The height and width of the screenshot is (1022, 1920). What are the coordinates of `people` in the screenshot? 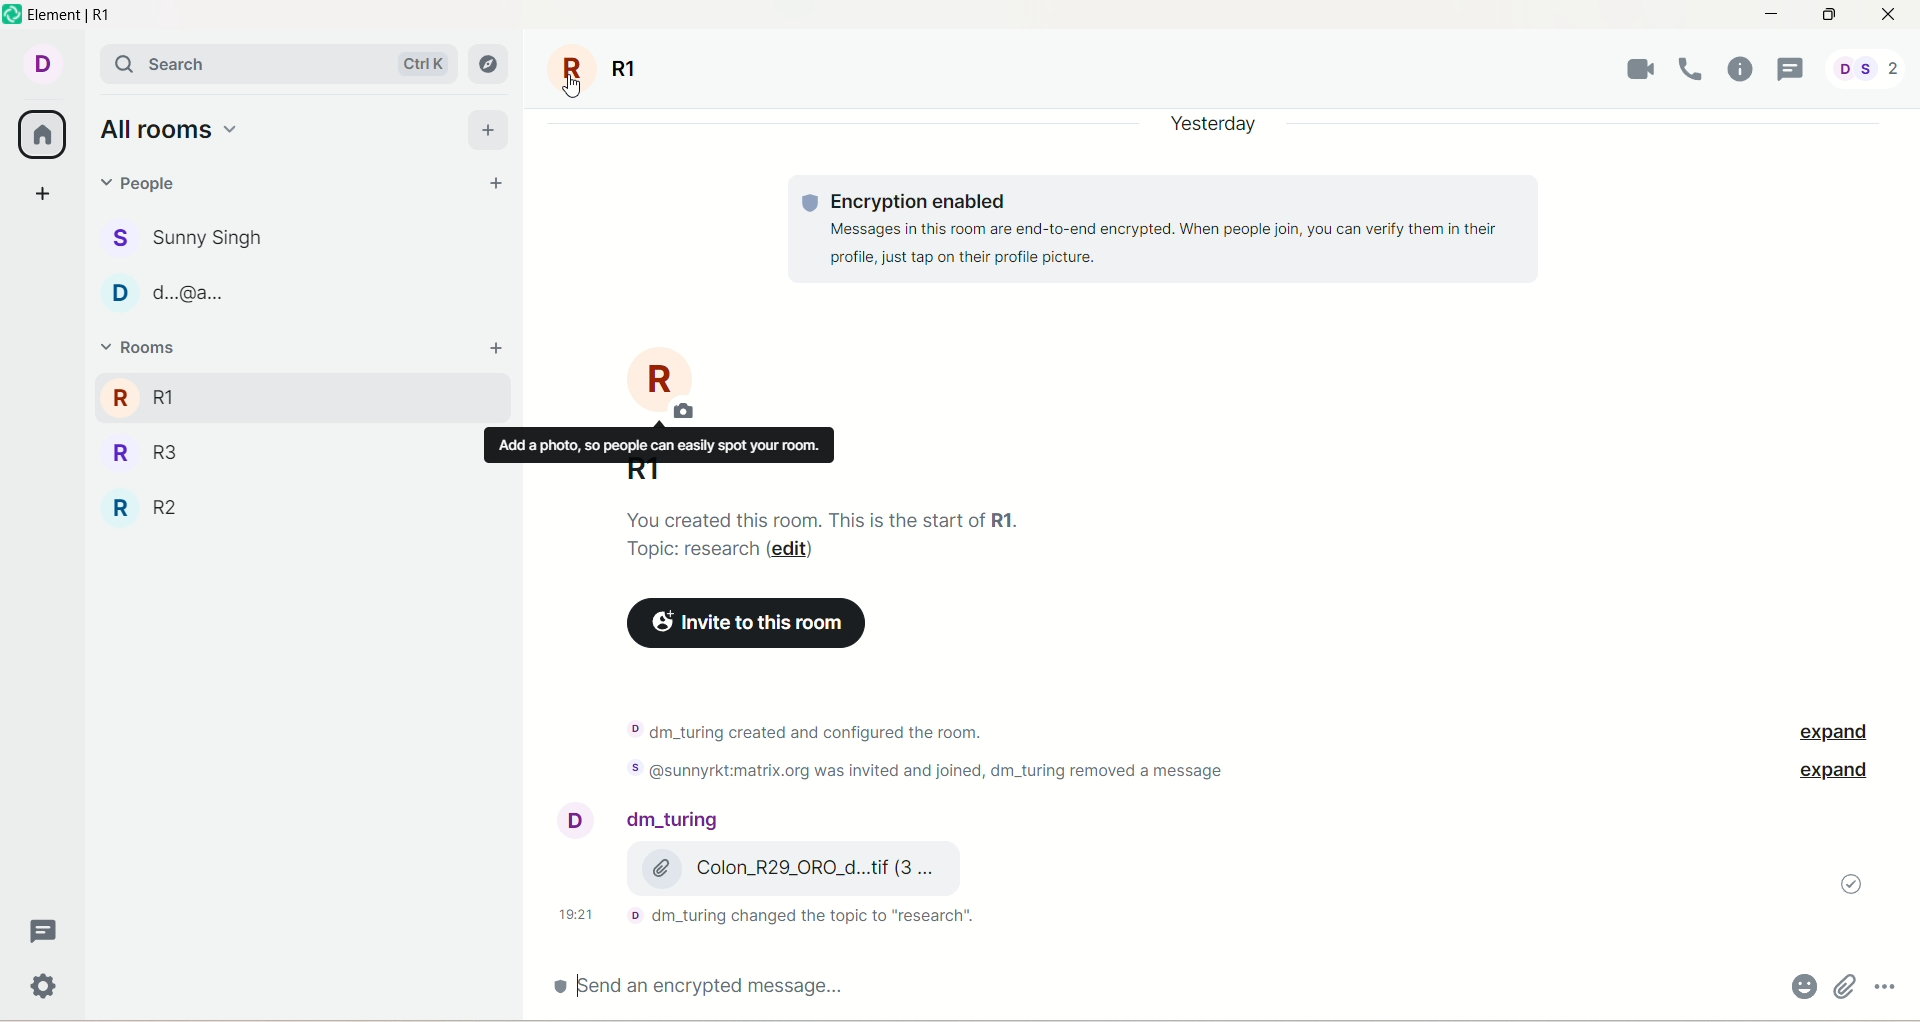 It's located at (209, 236).